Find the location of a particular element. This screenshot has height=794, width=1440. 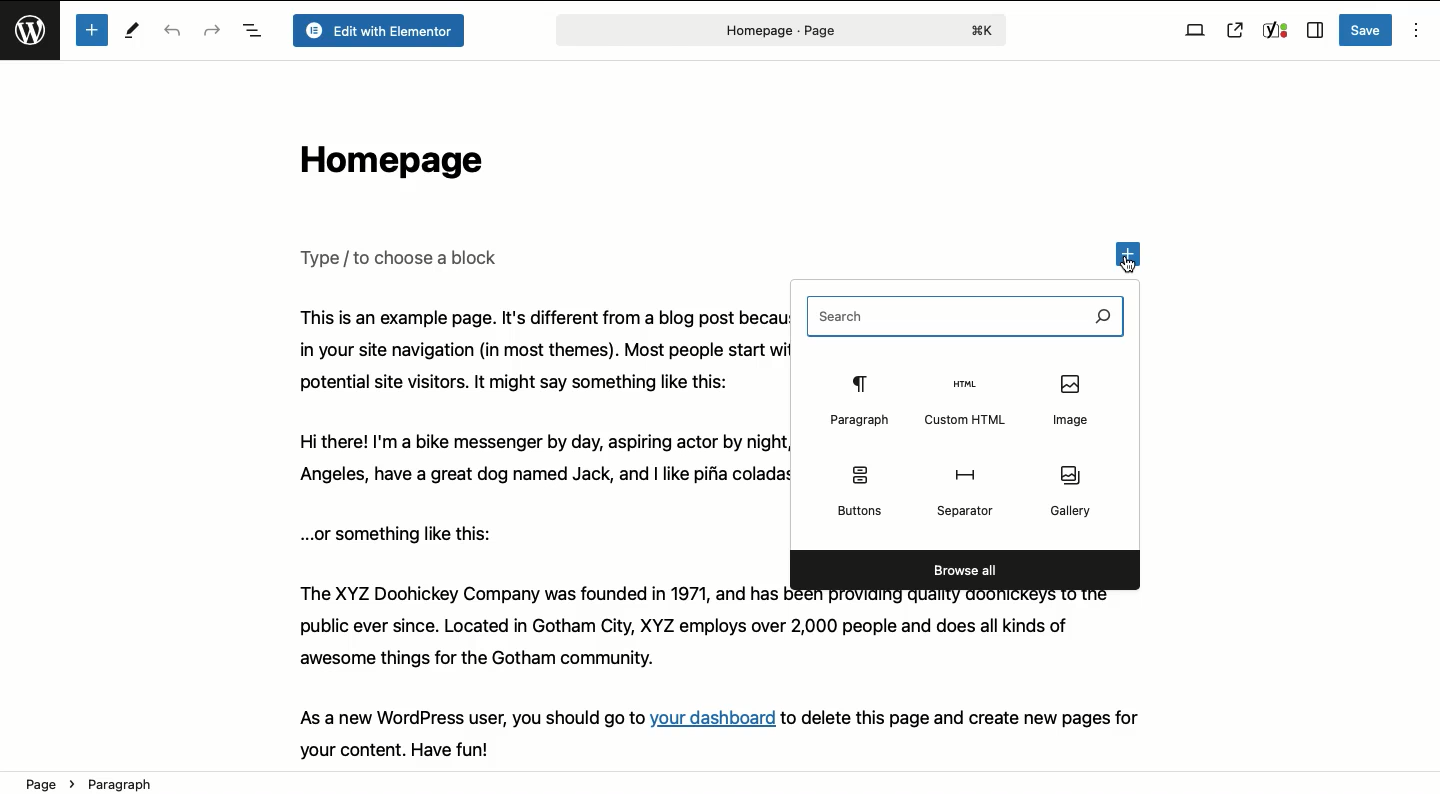

Paragraph is located at coordinates (857, 401).